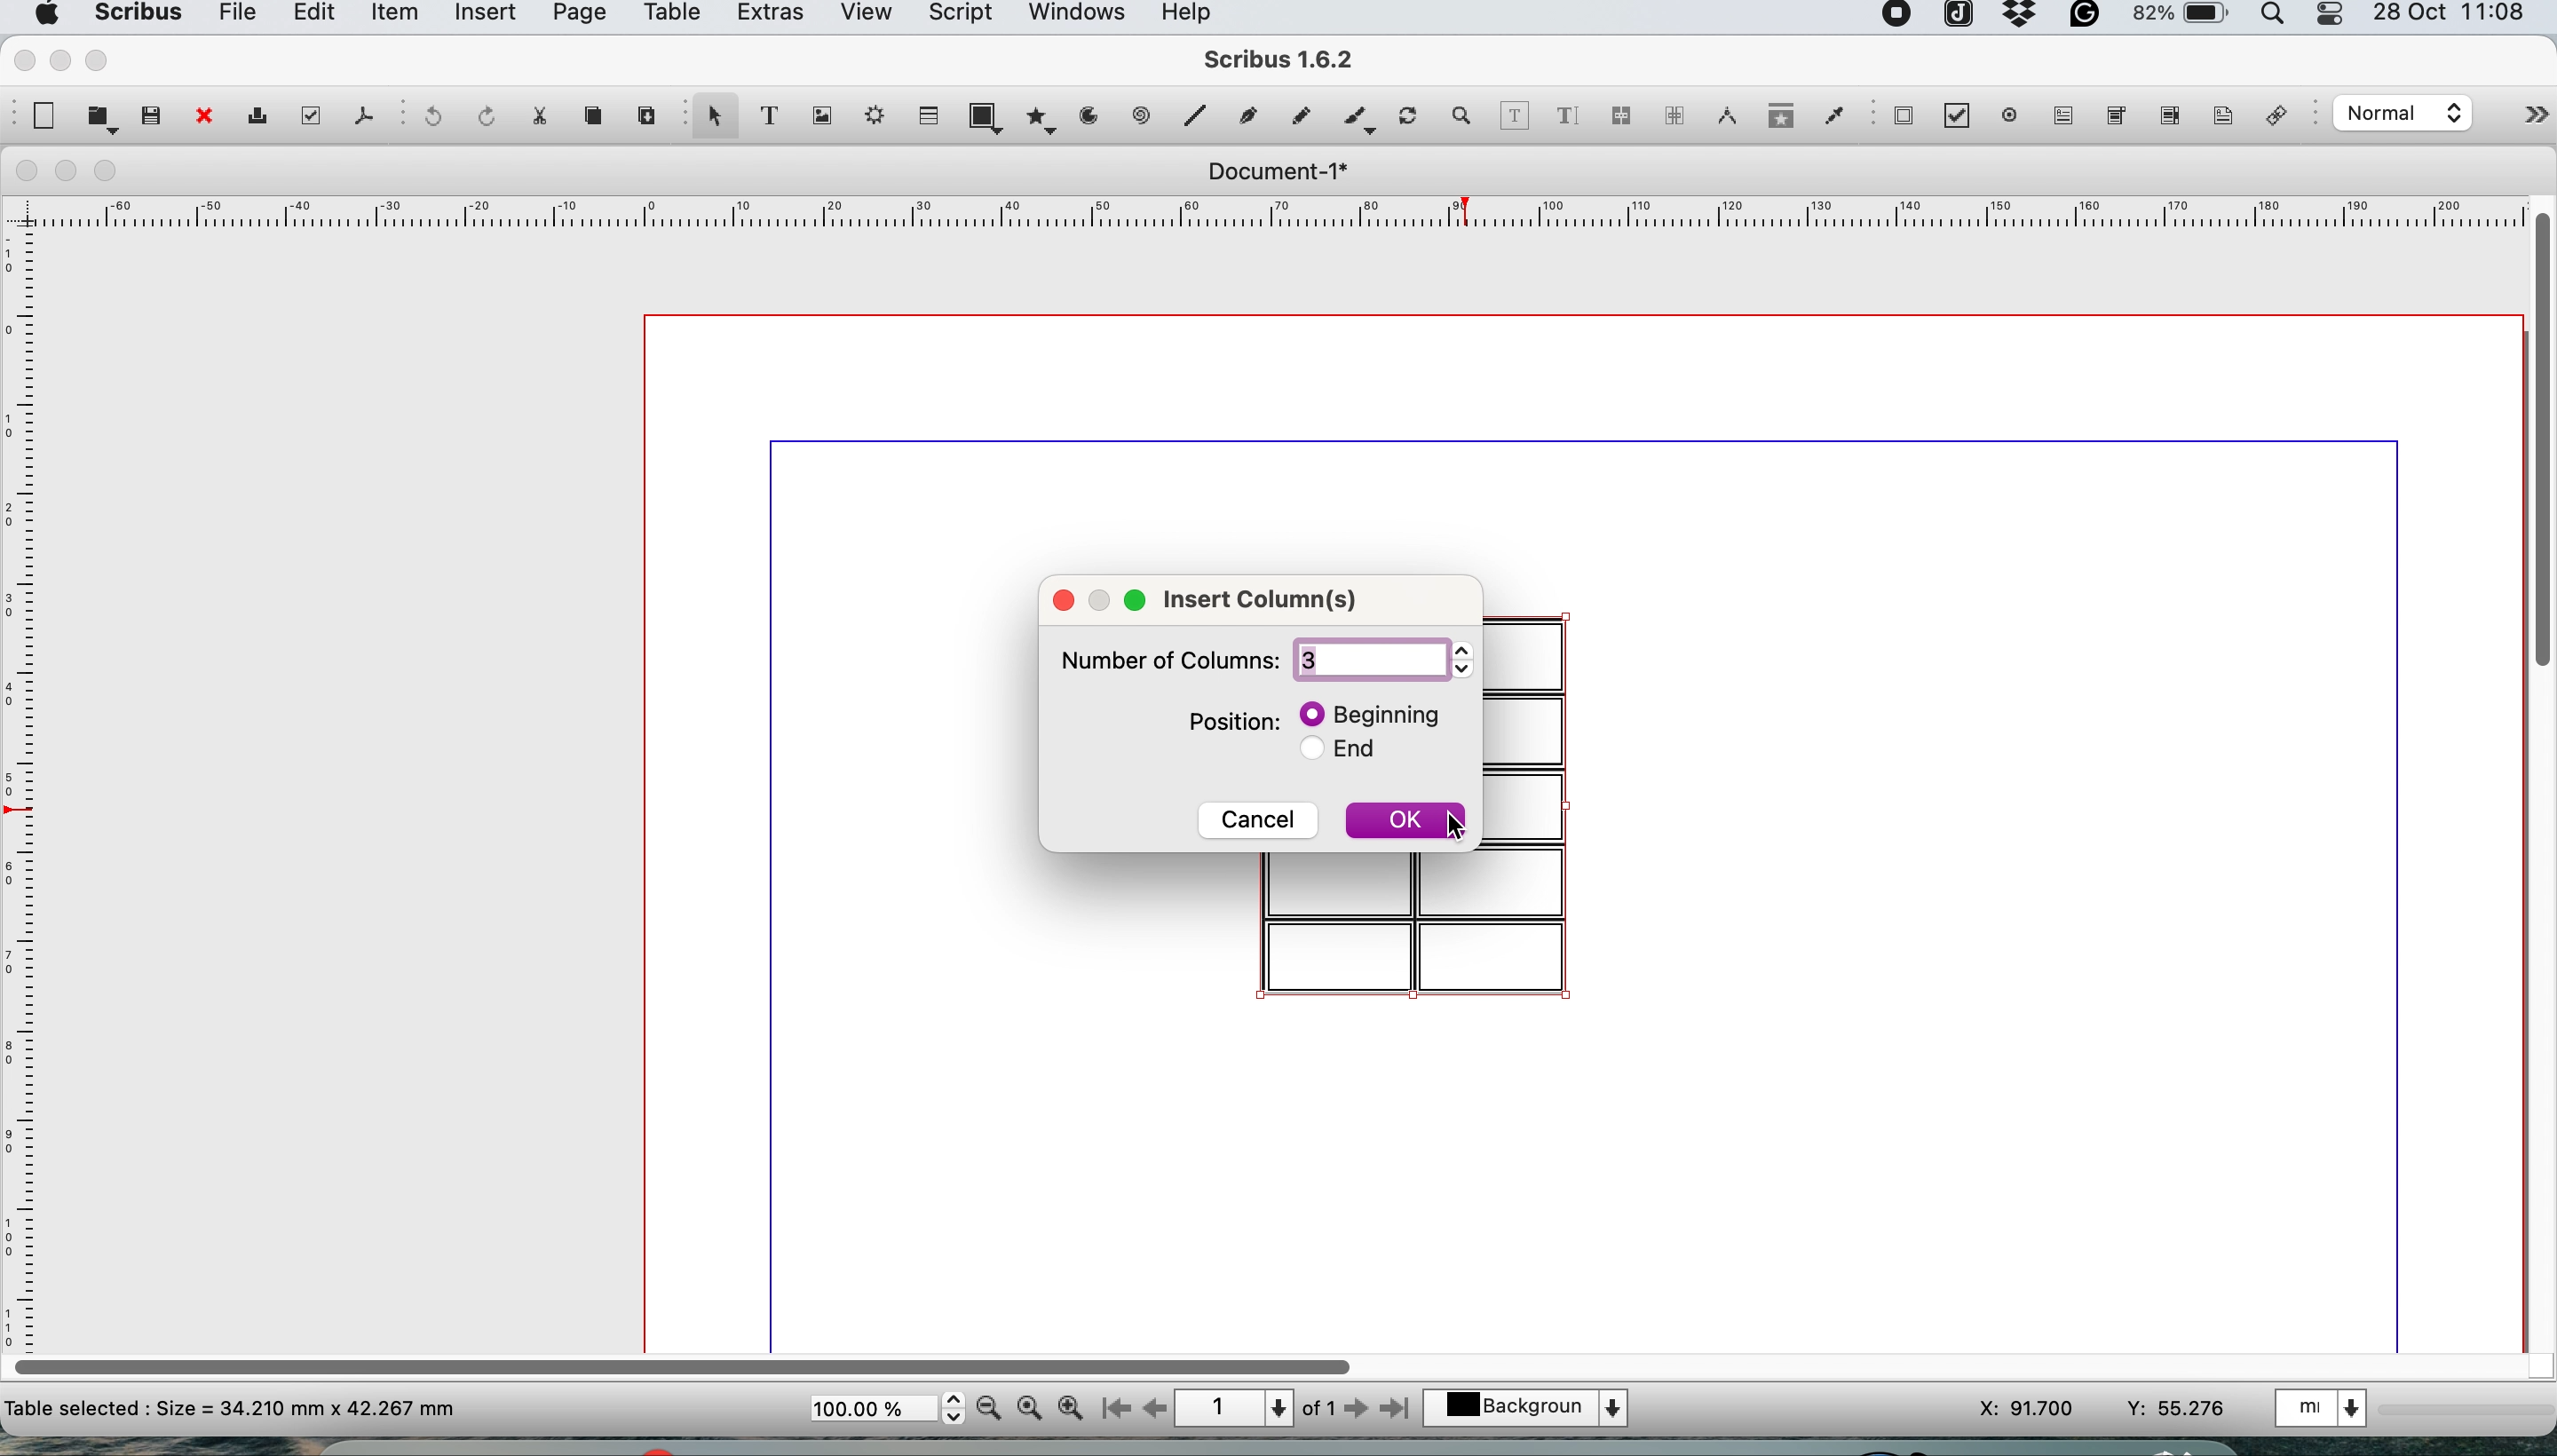 This screenshot has width=2557, height=1456. I want to click on text annotation, so click(2219, 115).